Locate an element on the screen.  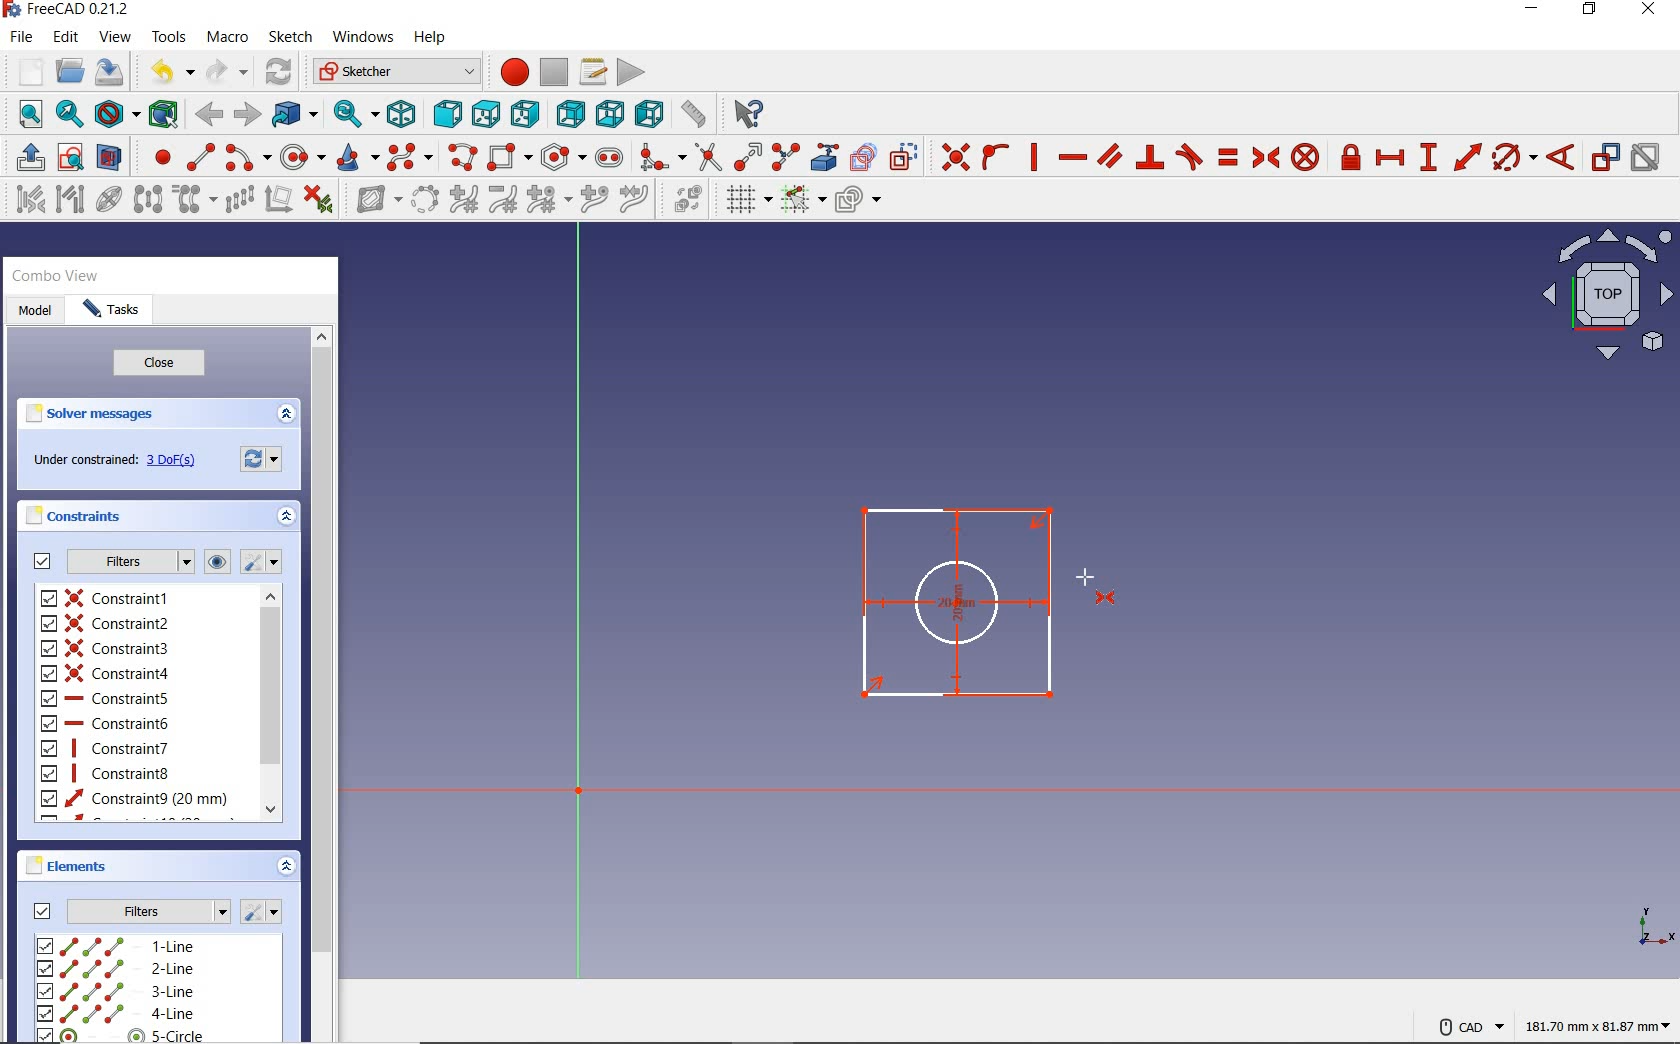
forward is located at coordinates (249, 114).